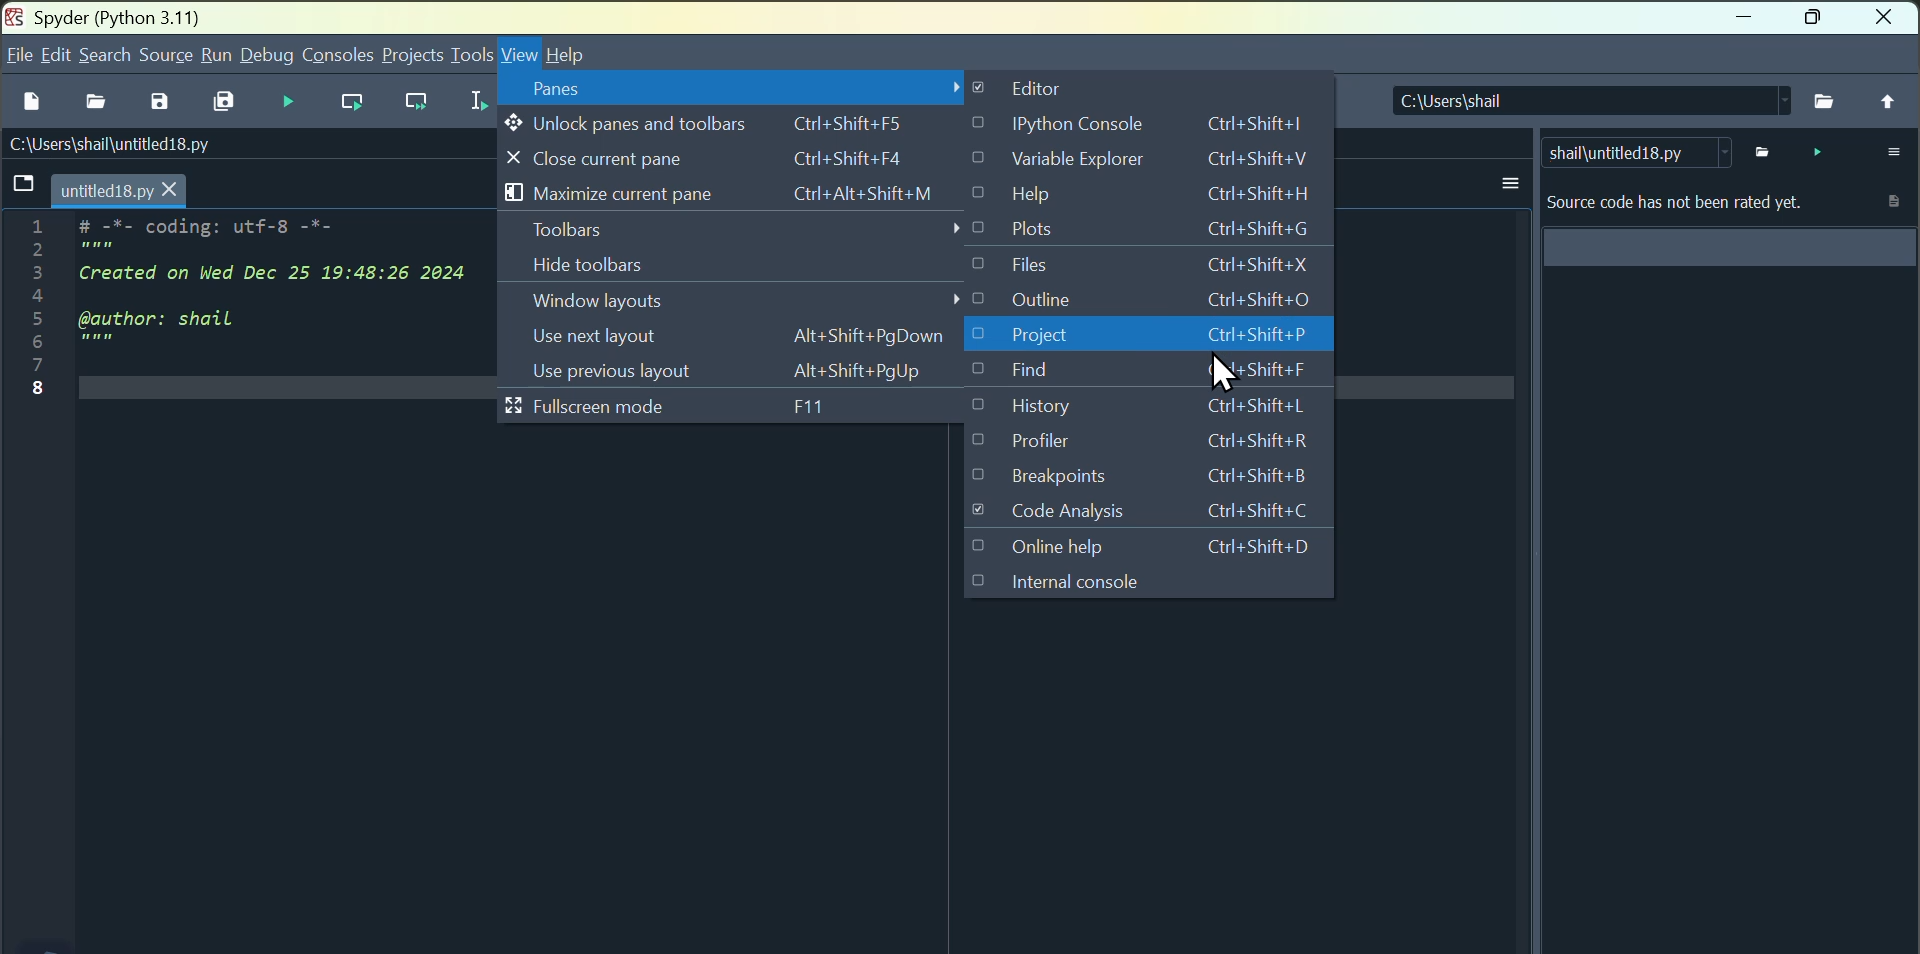  I want to click on Run selection, so click(477, 104).